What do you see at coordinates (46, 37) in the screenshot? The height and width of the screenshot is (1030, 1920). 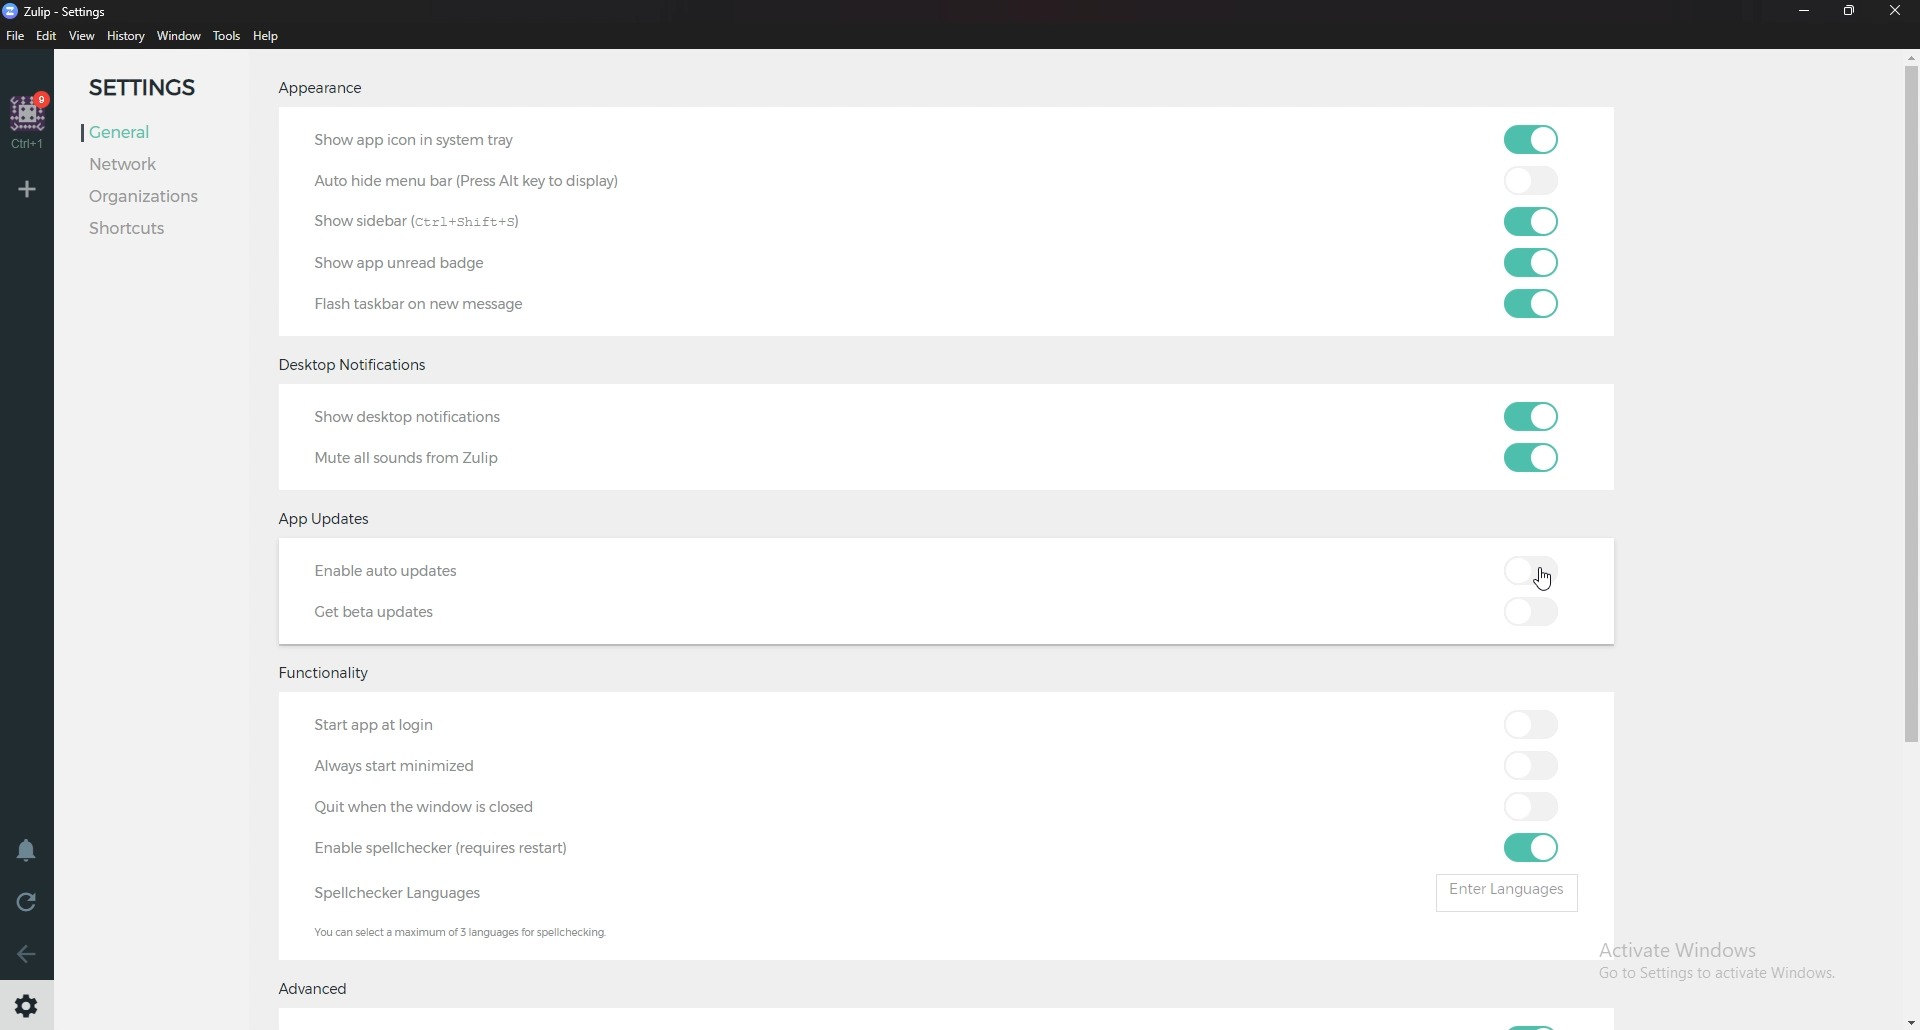 I see `Edit` at bounding box center [46, 37].